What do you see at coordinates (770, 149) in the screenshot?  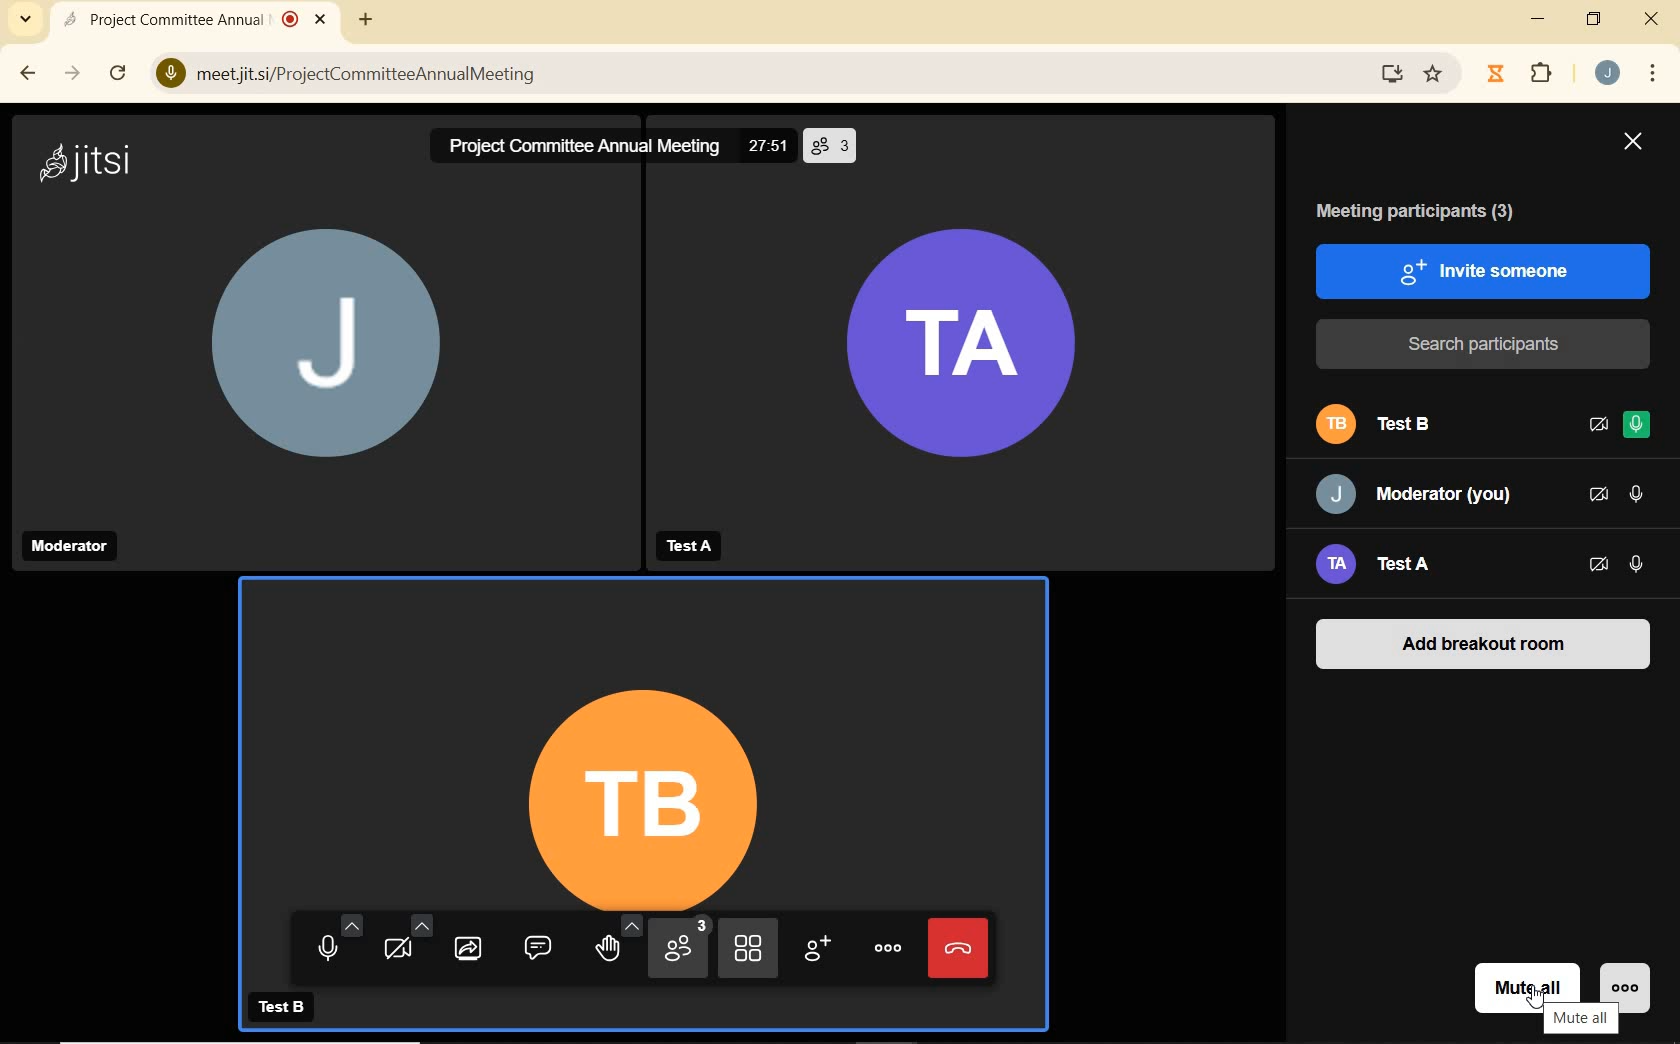 I see `27:43` at bounding box center [770, 149].